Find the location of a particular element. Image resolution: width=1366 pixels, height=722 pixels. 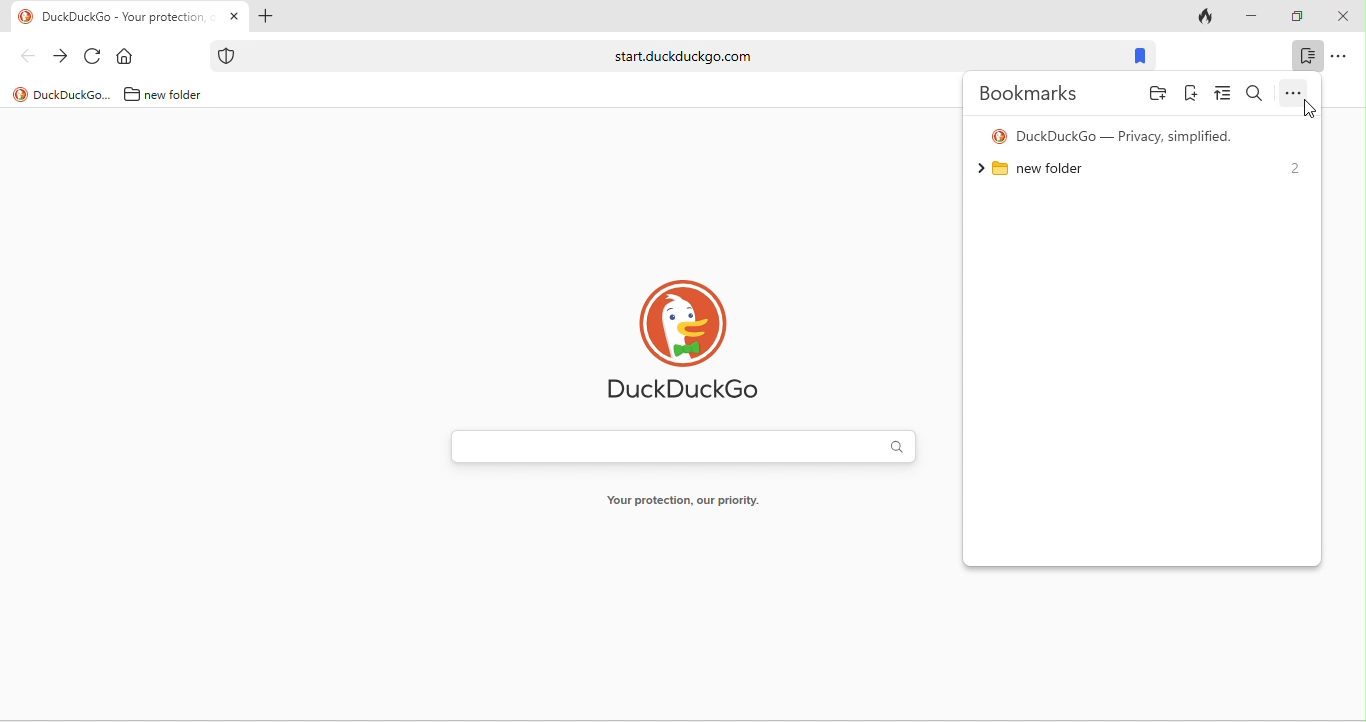

new folder is located at coordinates (165, 94).